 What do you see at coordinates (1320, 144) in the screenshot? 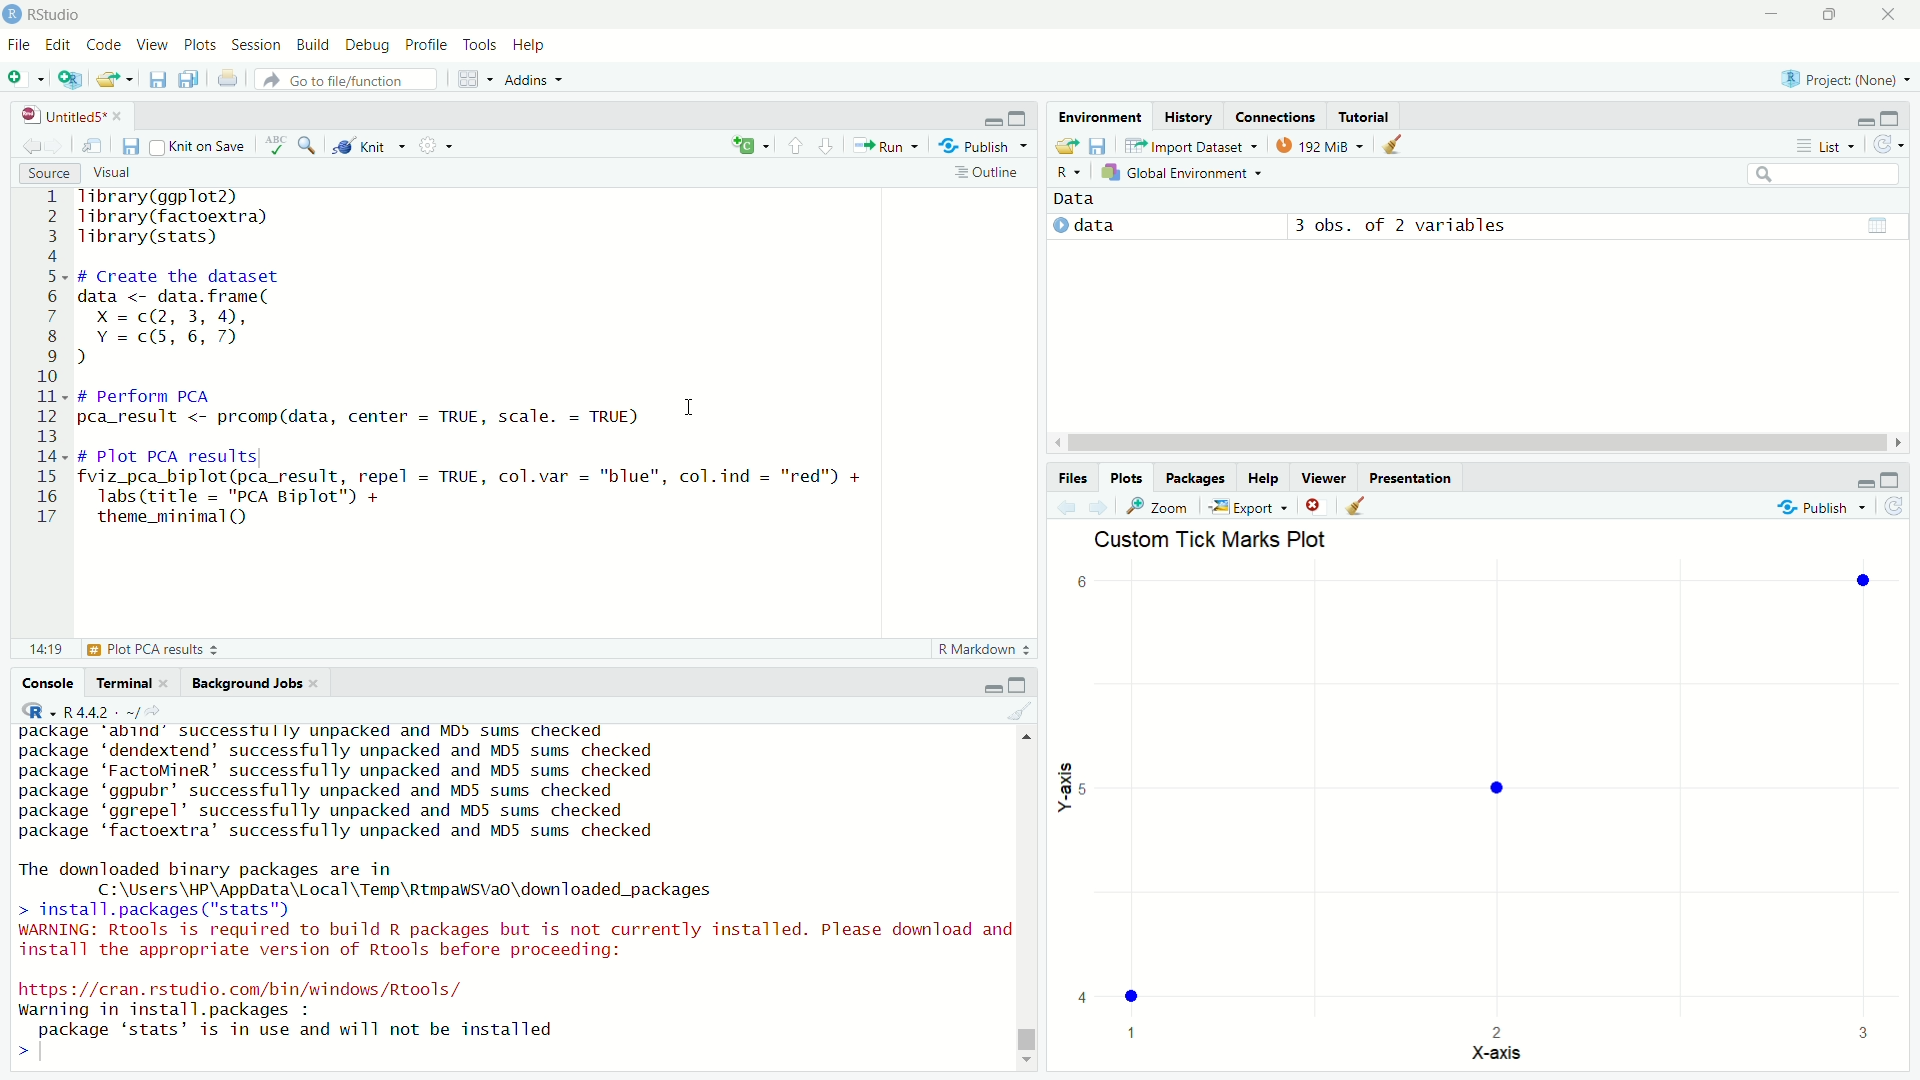
I see `memory usage` at bounding box center [1320, 144].